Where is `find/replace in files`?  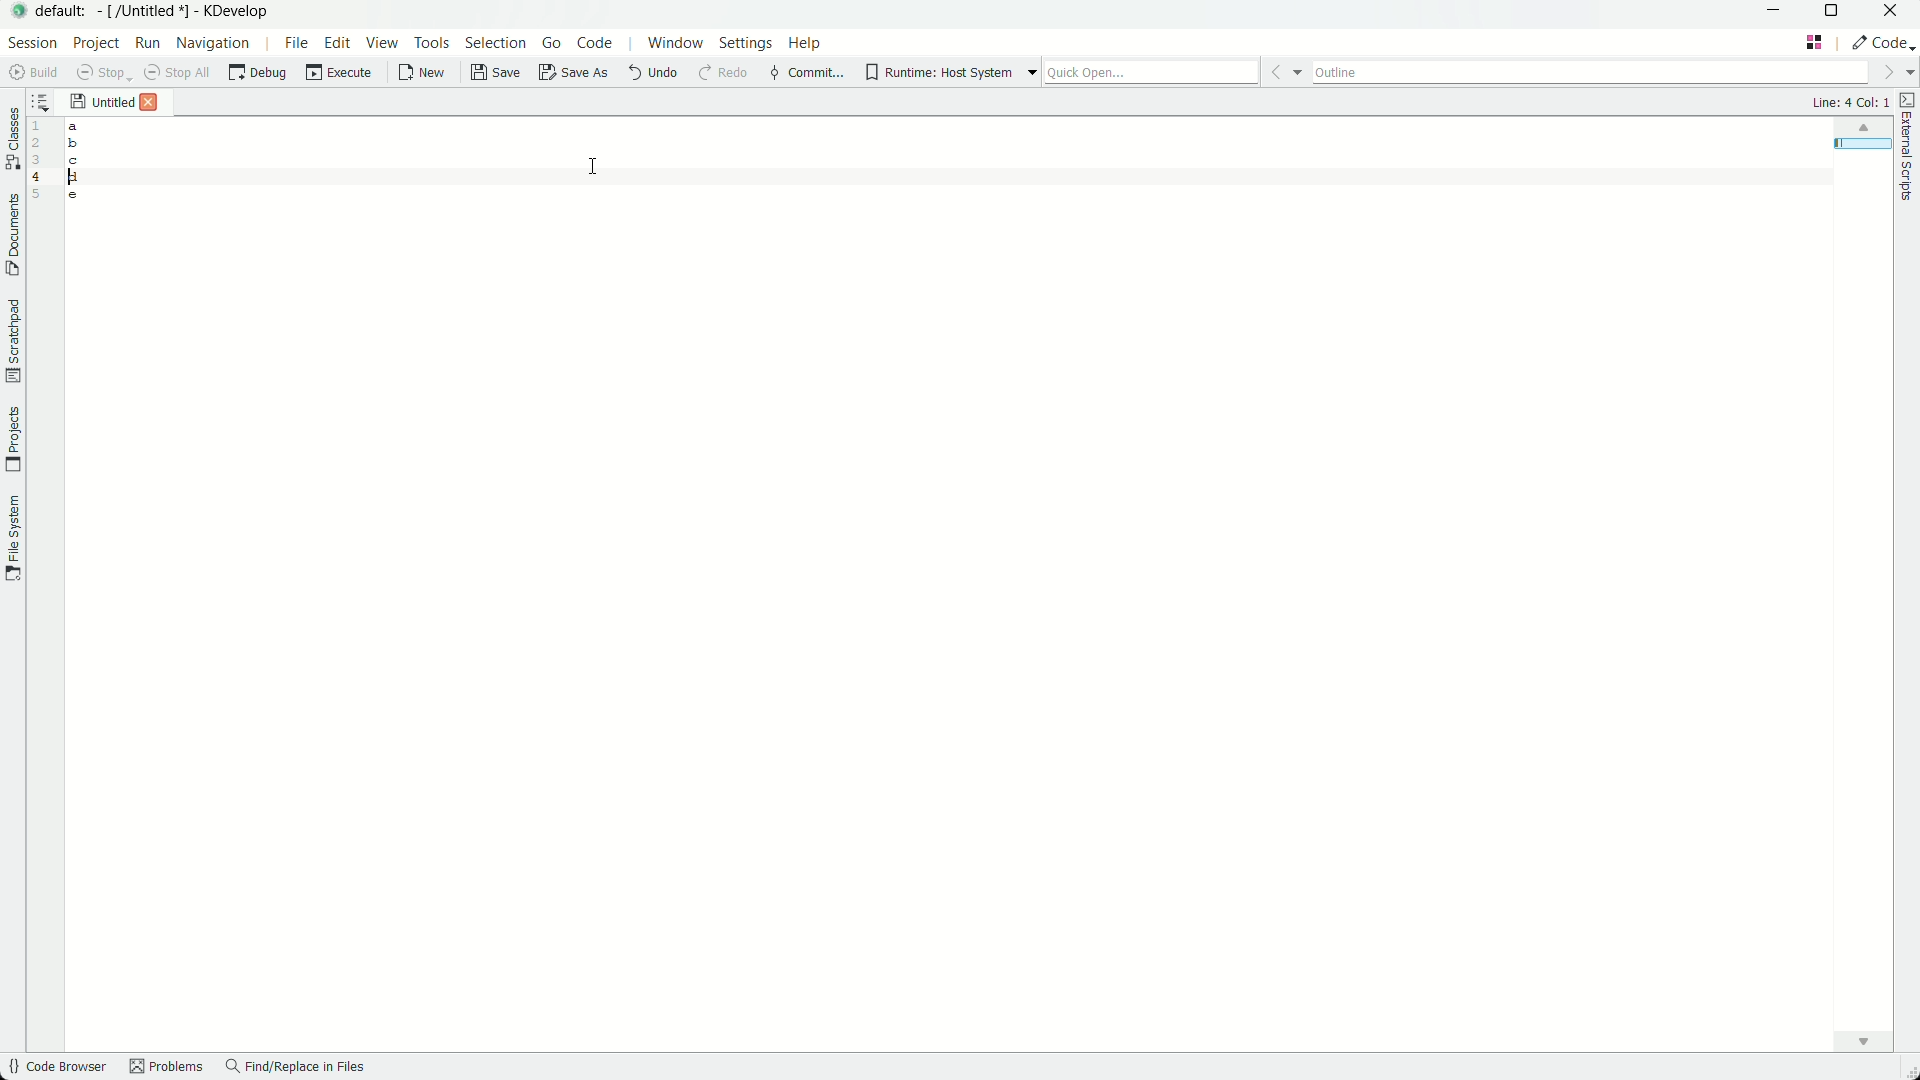
find/replace in files is located at coordinates (299, 1070).